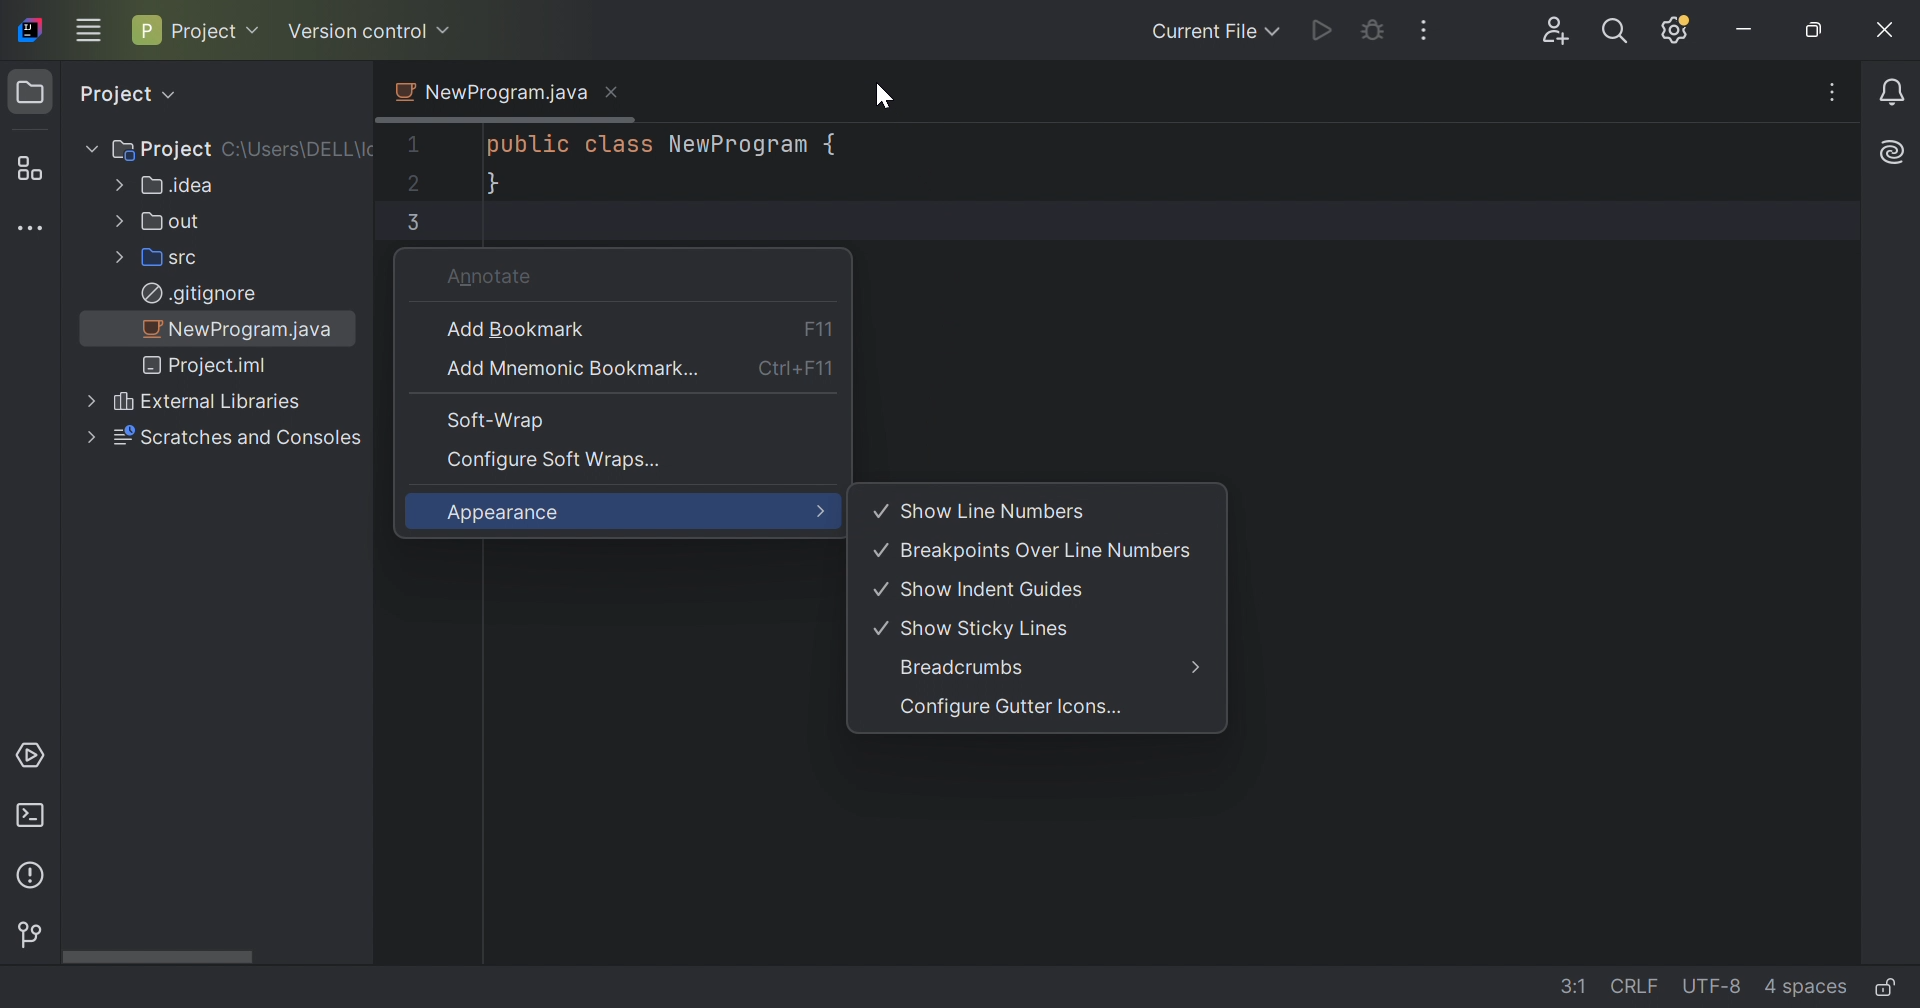 The height and width of the screenshot is (1008, 1920). Describe the element at coordinates (241, 438) in the screenshot. I see `Scratches and Consoles` at that location.